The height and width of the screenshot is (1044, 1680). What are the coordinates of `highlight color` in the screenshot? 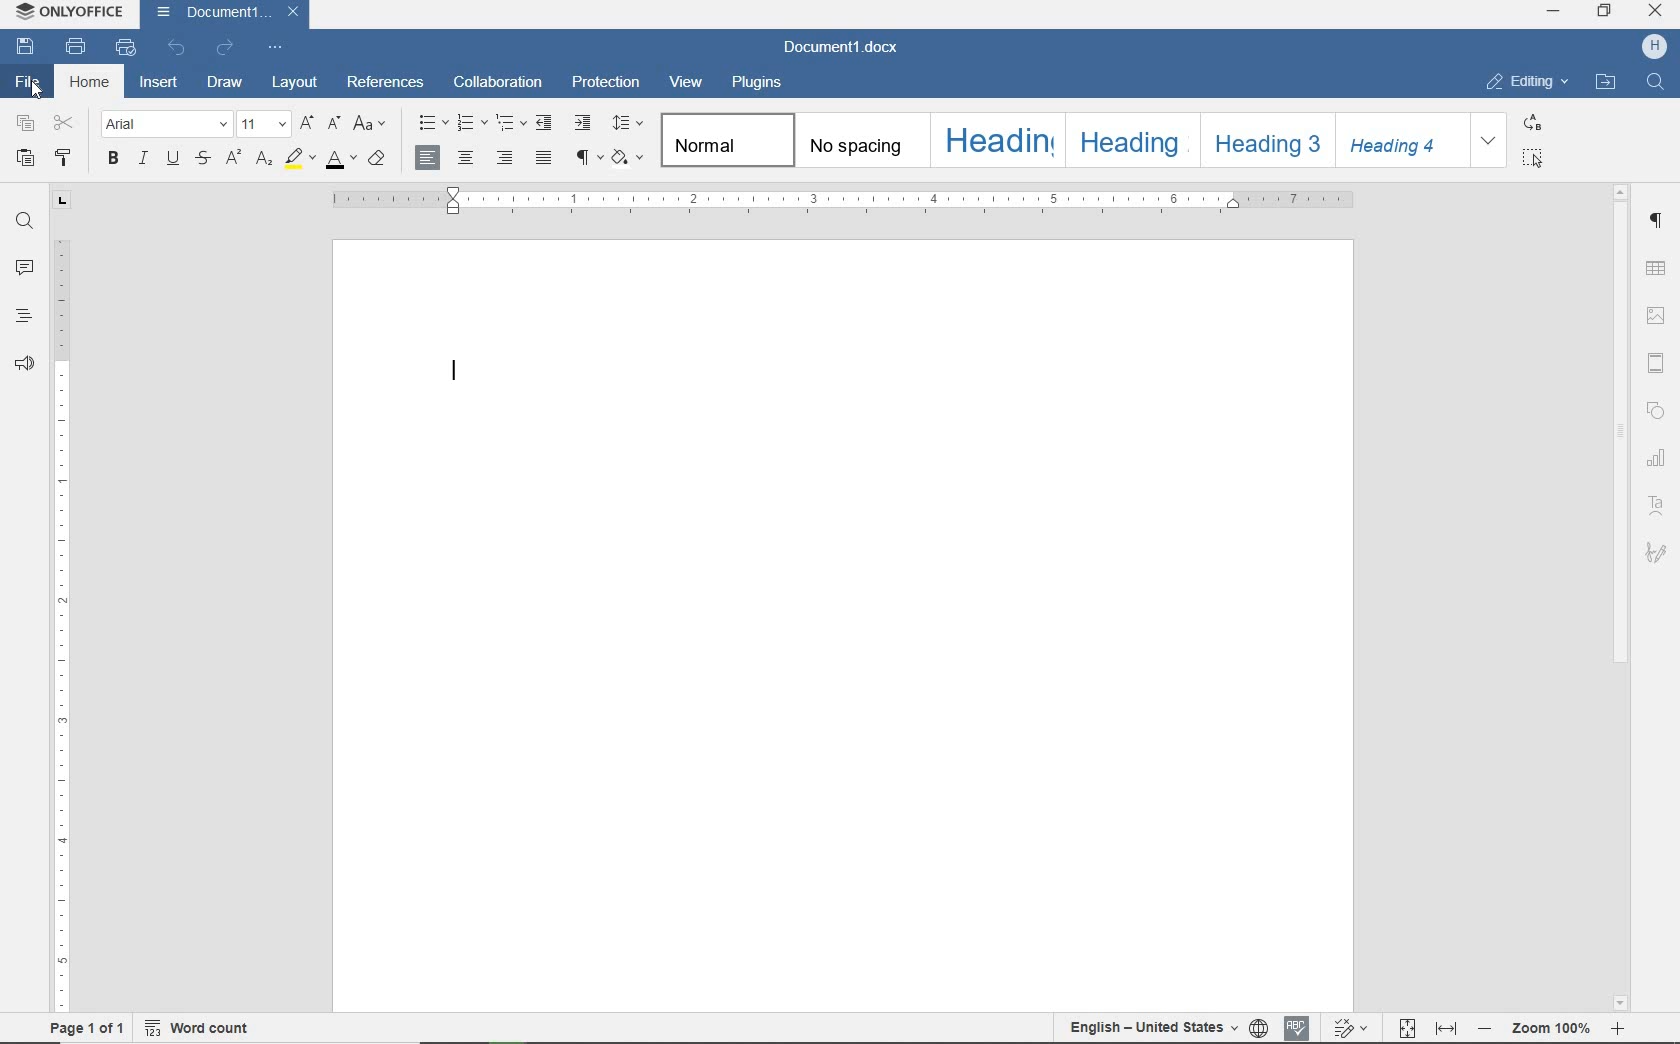 It's located at (304, 160).